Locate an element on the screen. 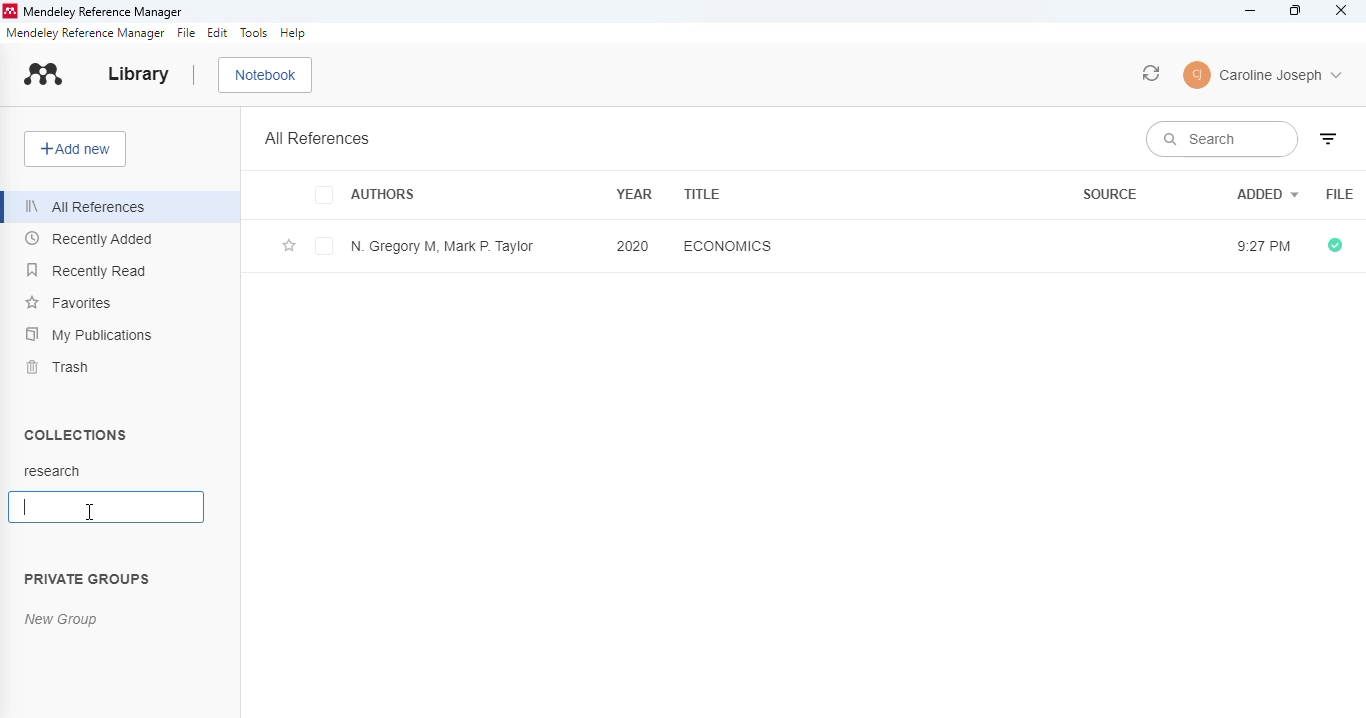 This screenshot has height=718, width=1366. favorites is located at coordinates (68, 302).